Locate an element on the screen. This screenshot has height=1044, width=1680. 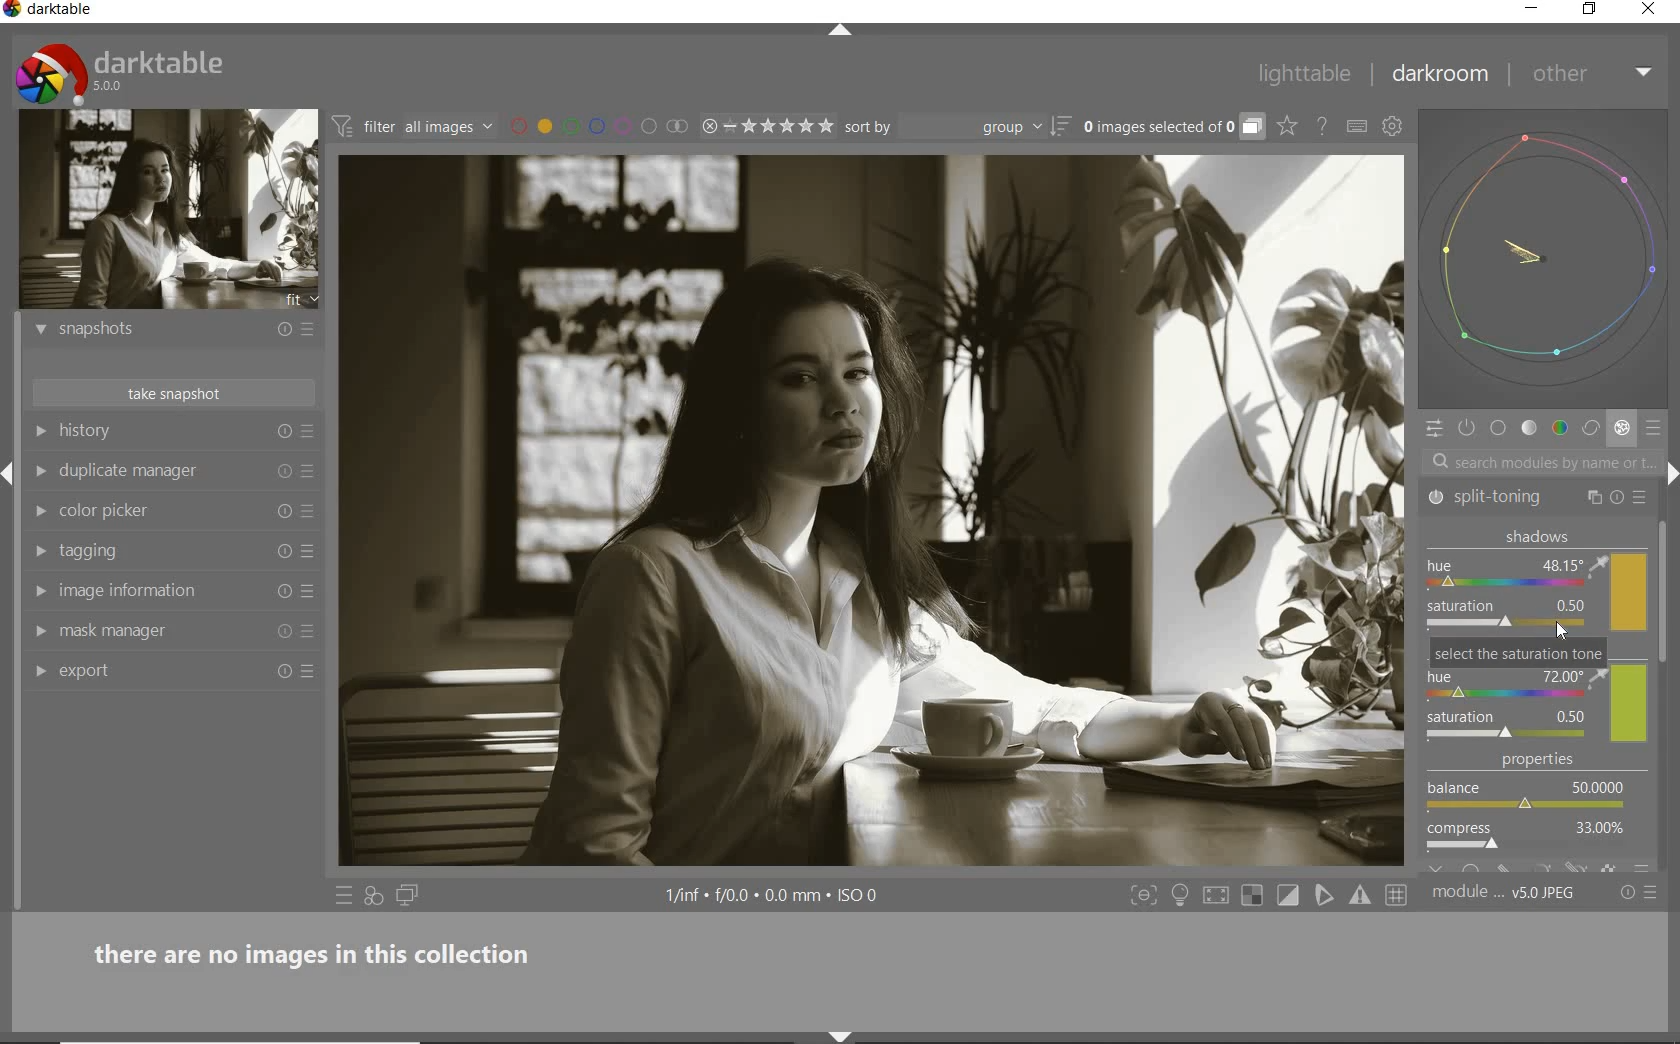
quick access to preset is located at coordinates (344, 895).